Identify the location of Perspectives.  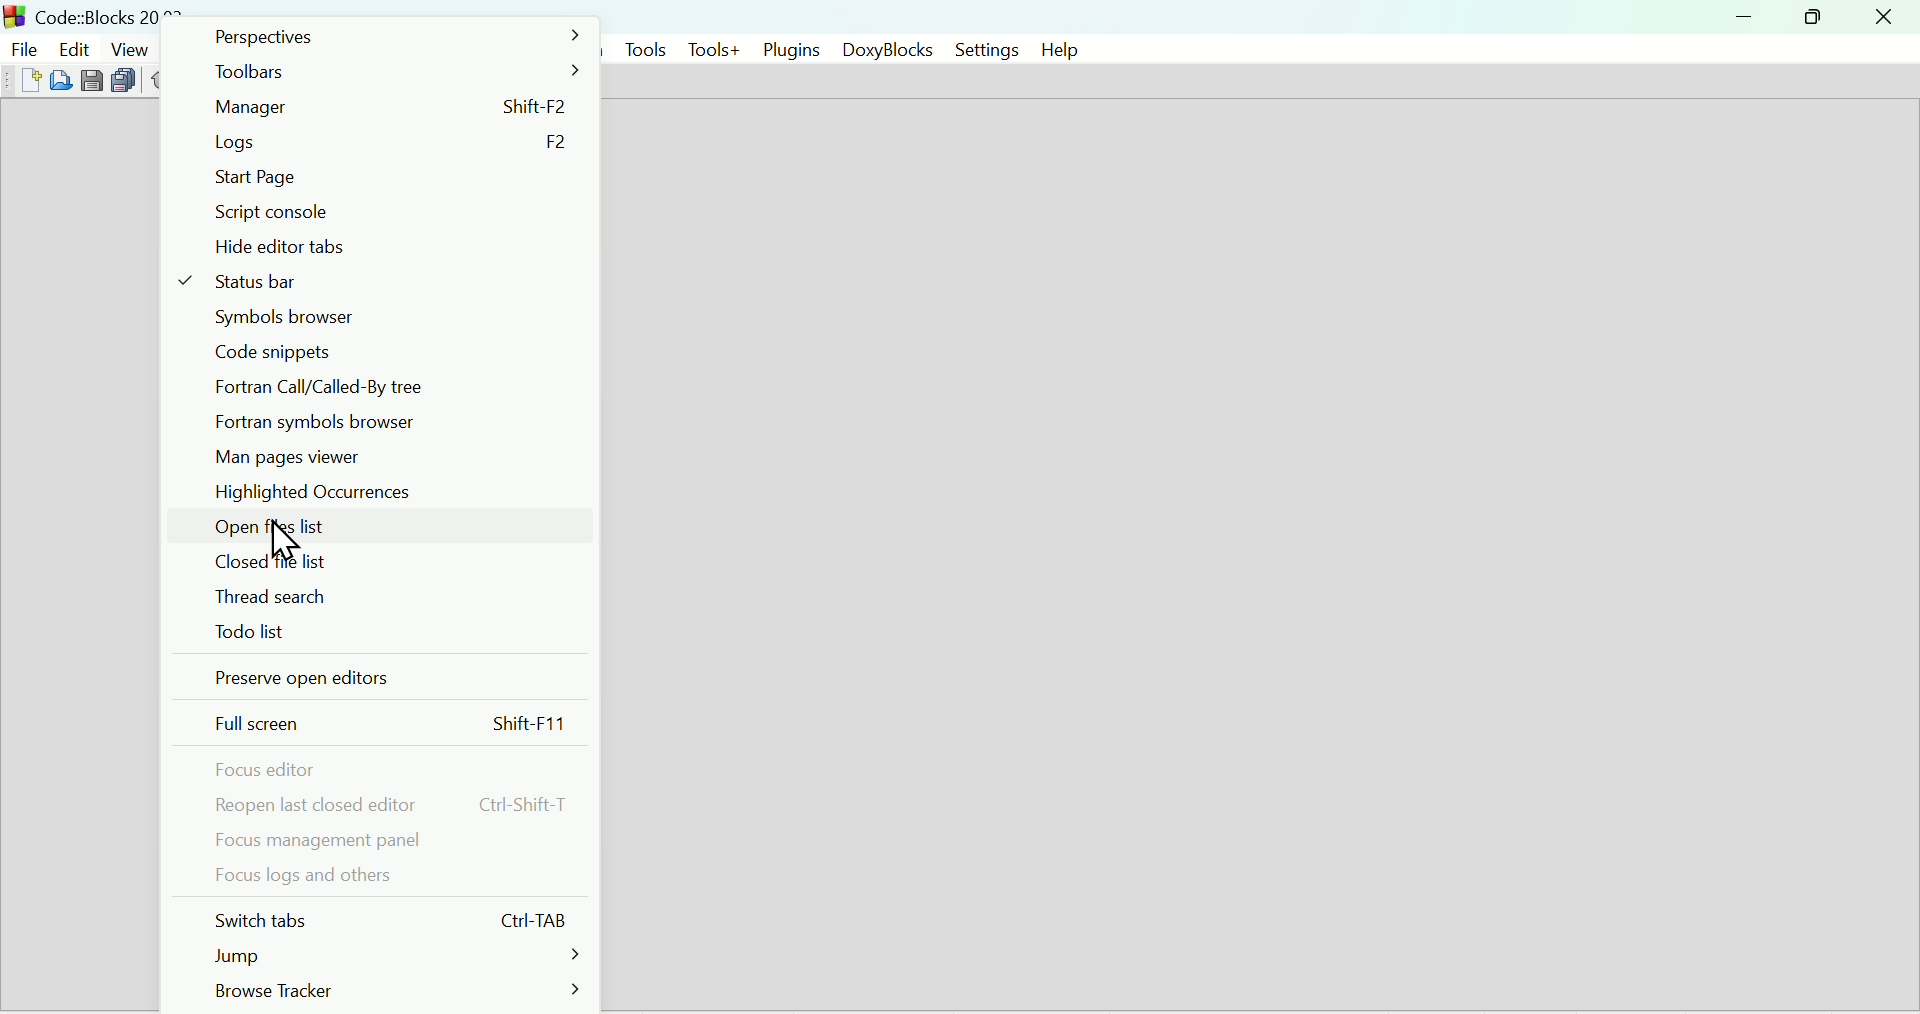
(393, 35).